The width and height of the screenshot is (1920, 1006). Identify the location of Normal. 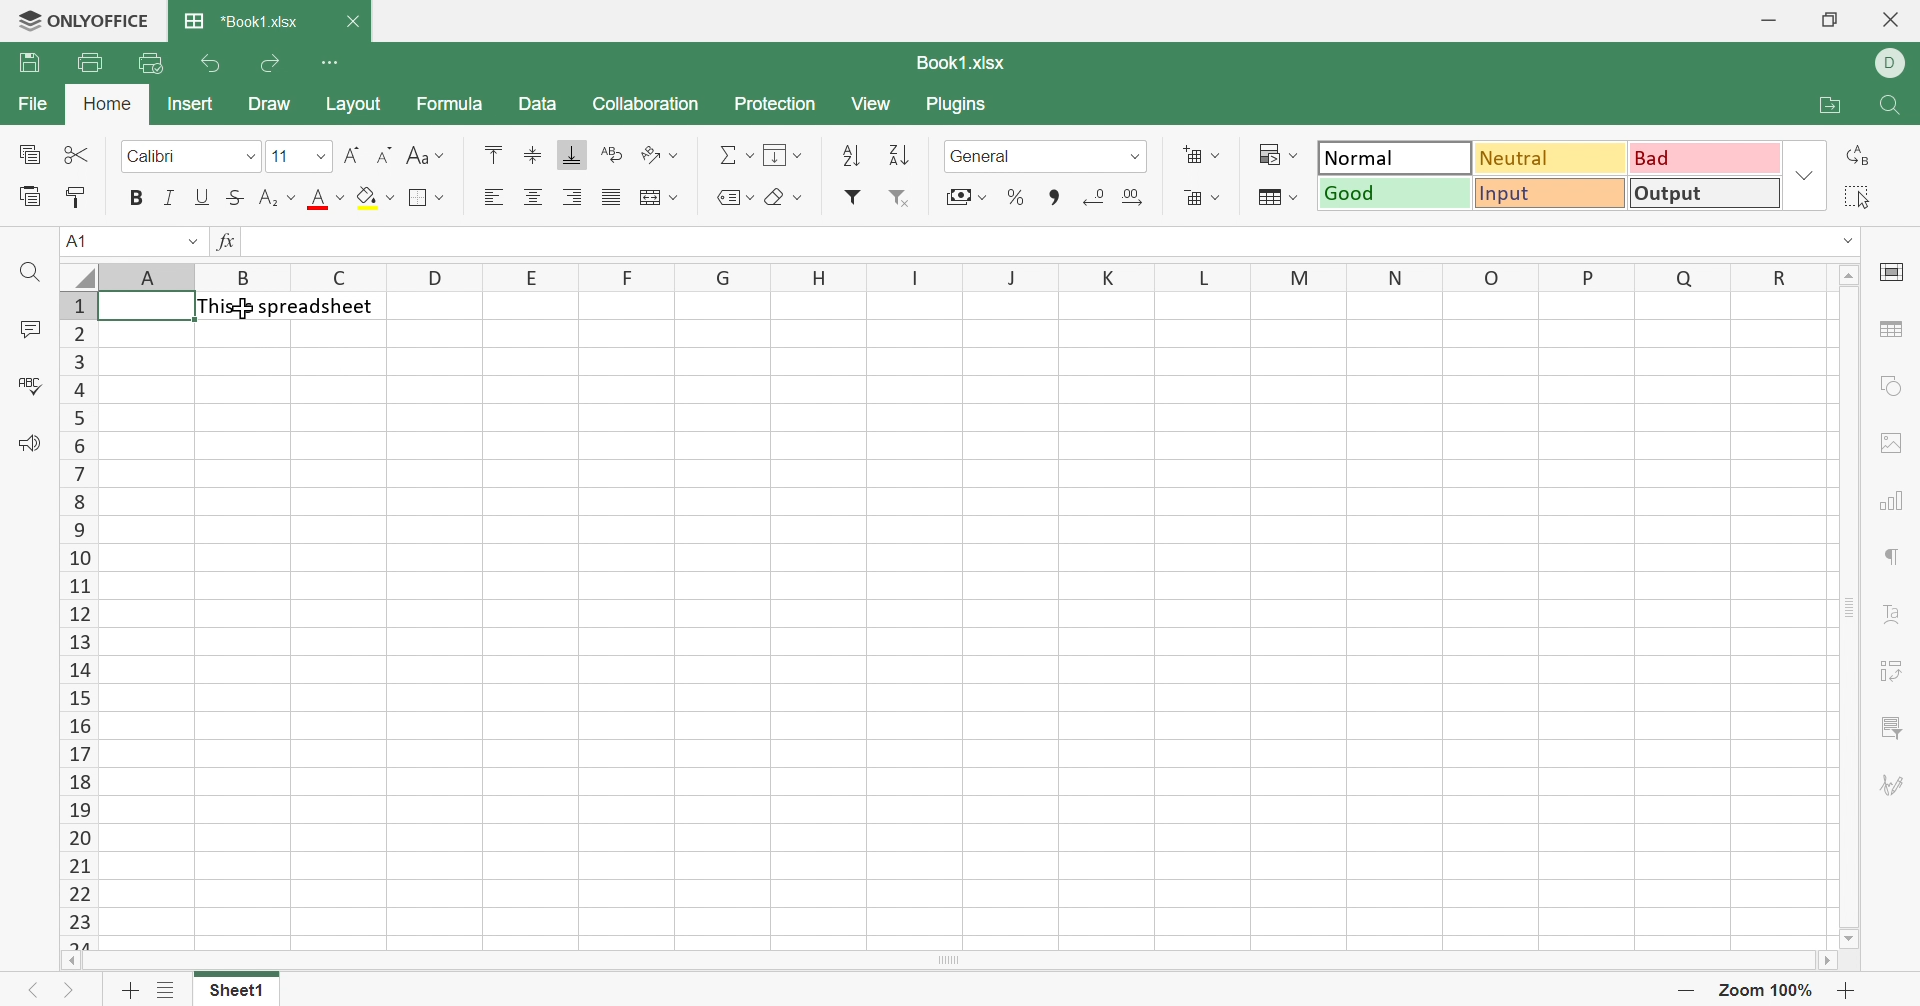
(1397, 158).